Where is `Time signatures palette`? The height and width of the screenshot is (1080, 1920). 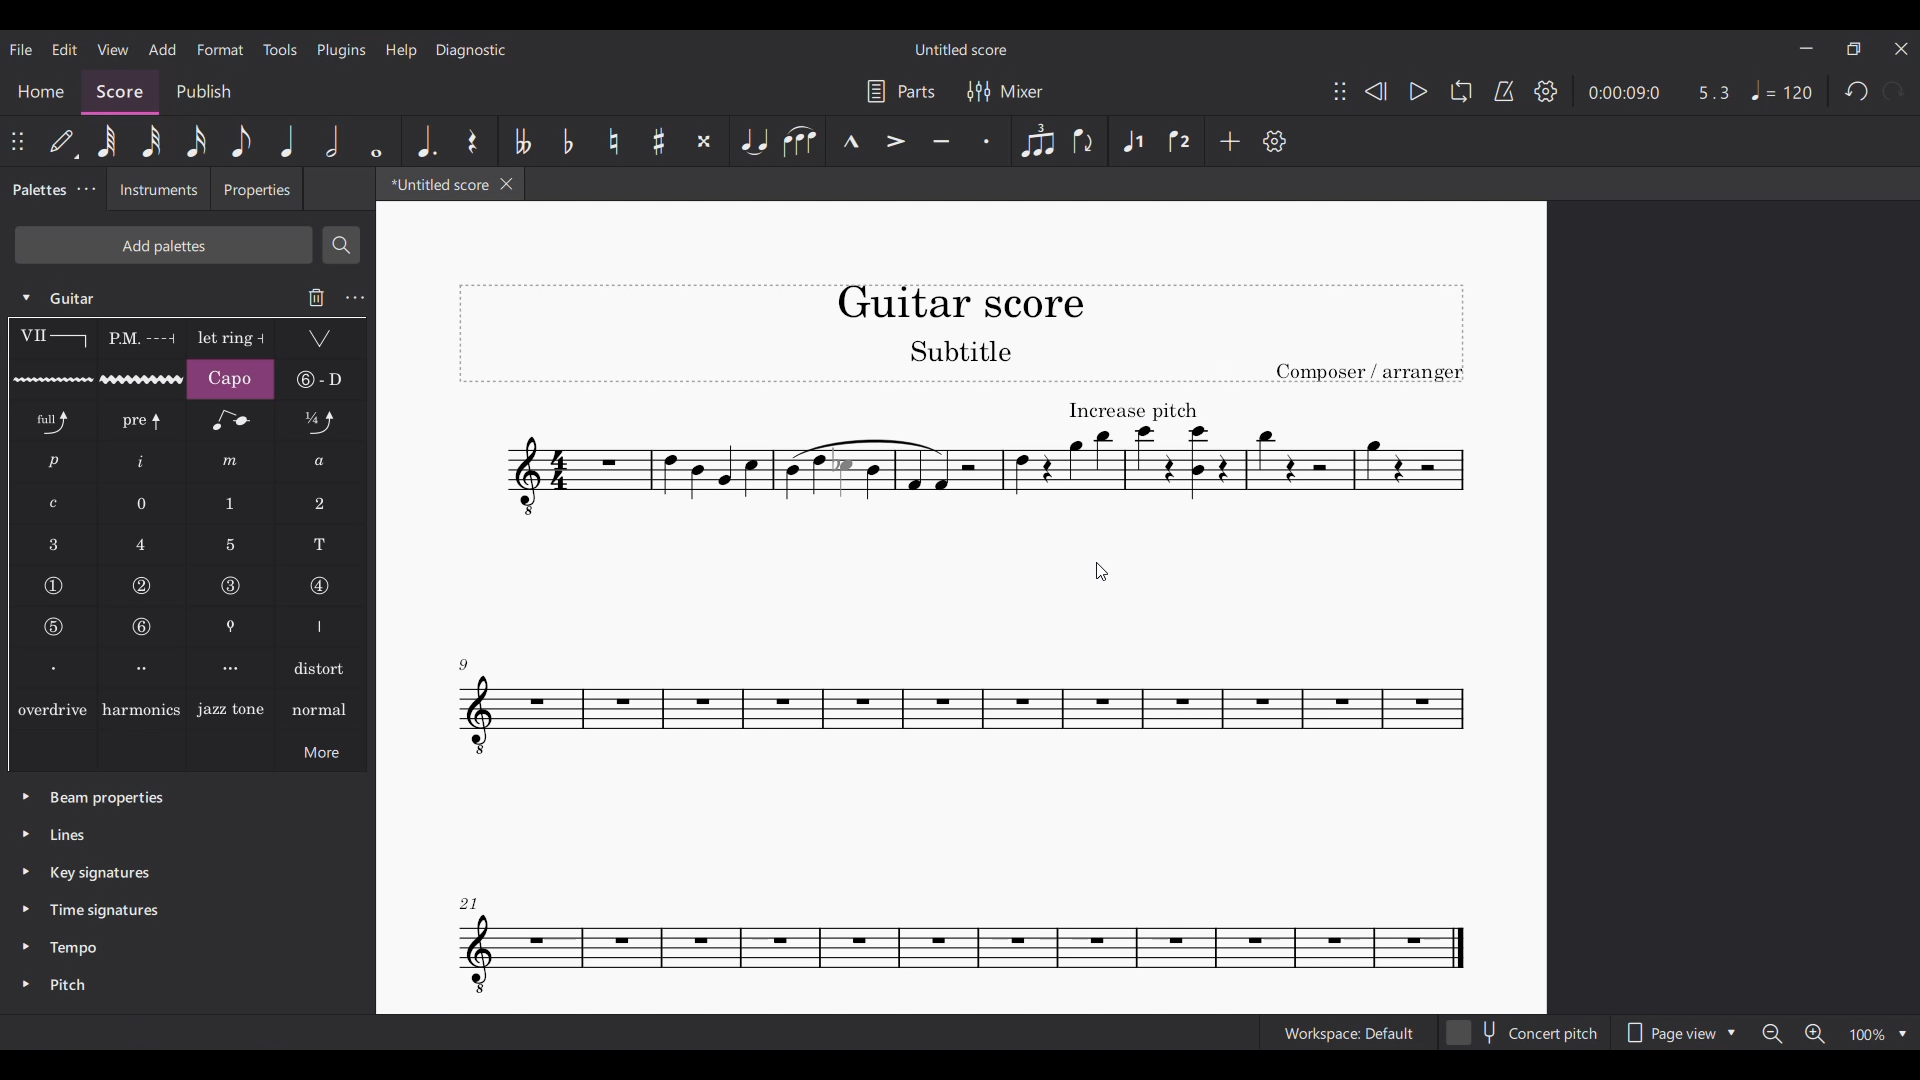 Time signatures palette is located at coordinates (104, 910).